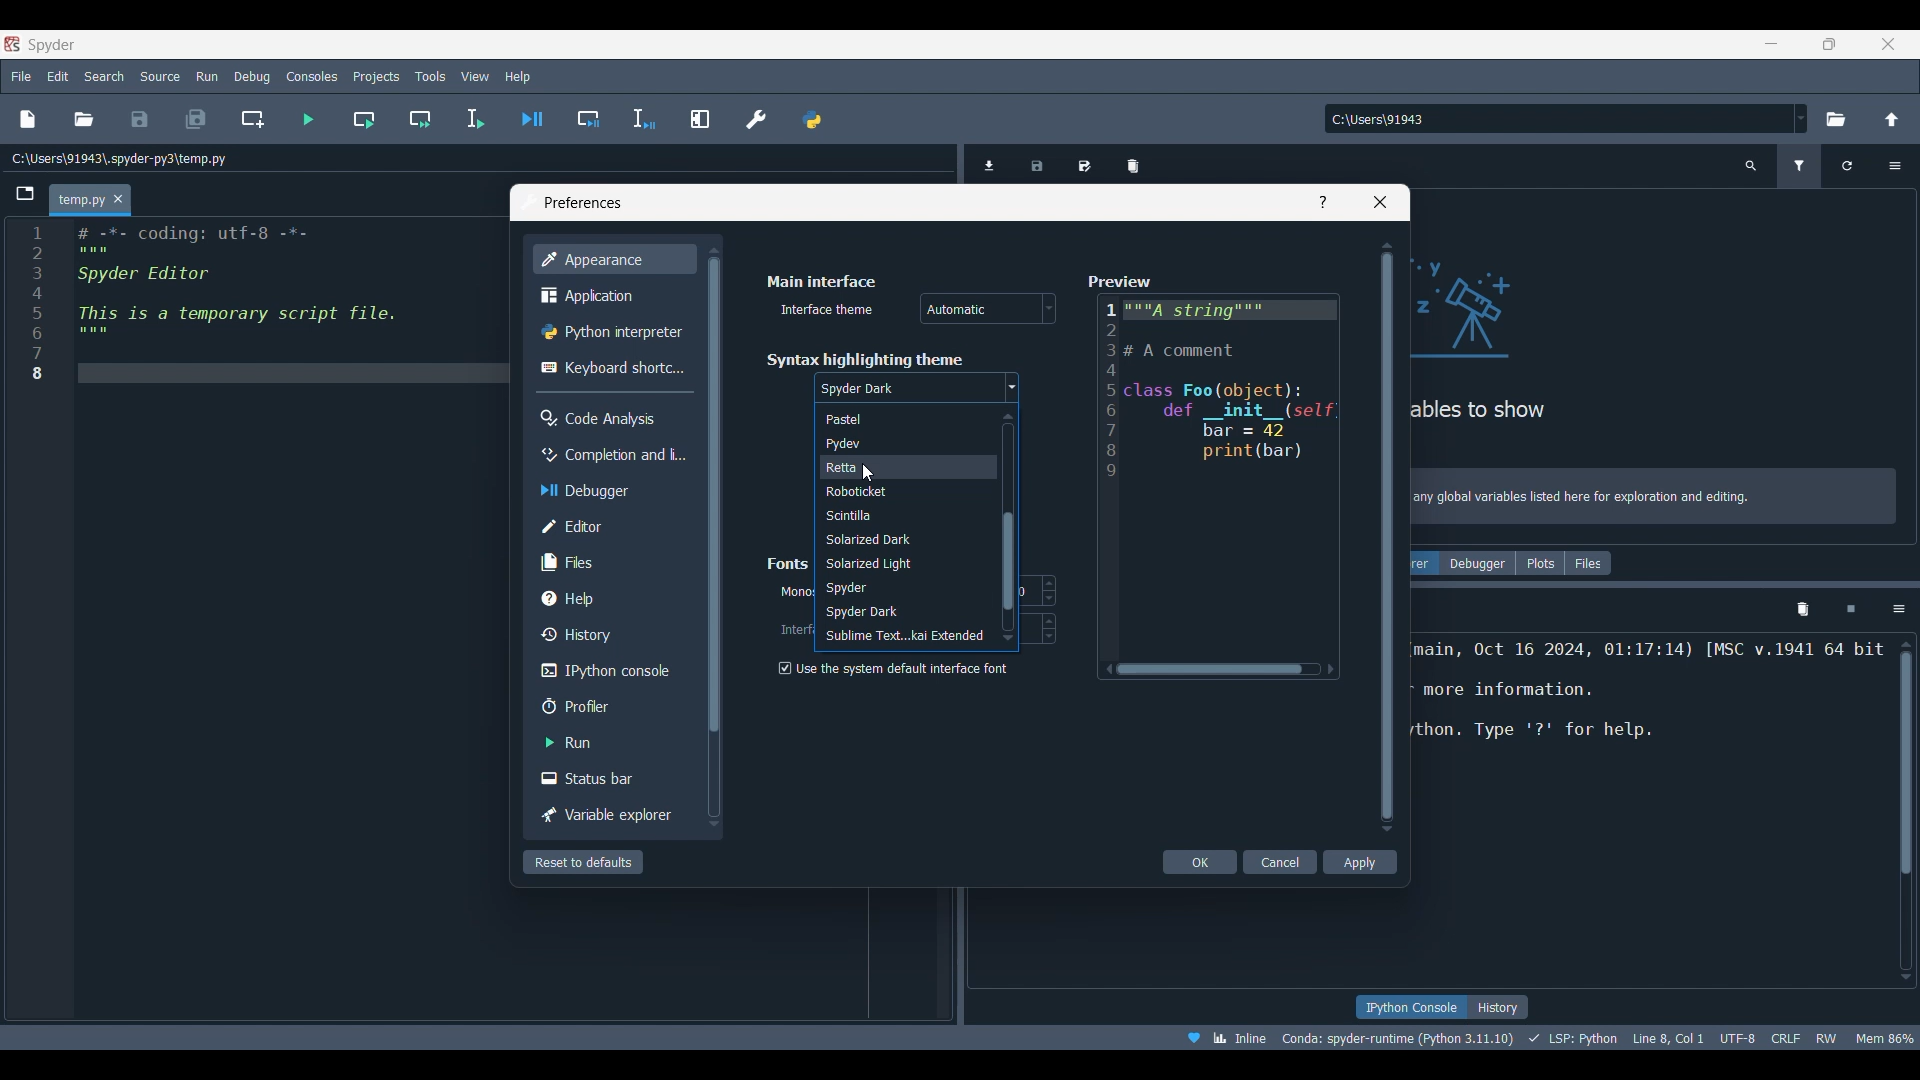 This screenshot has width=1920, height=1080. Describe the element at coordinates (312, 75) in the screenshot. I see `Consoles menu` at that location.